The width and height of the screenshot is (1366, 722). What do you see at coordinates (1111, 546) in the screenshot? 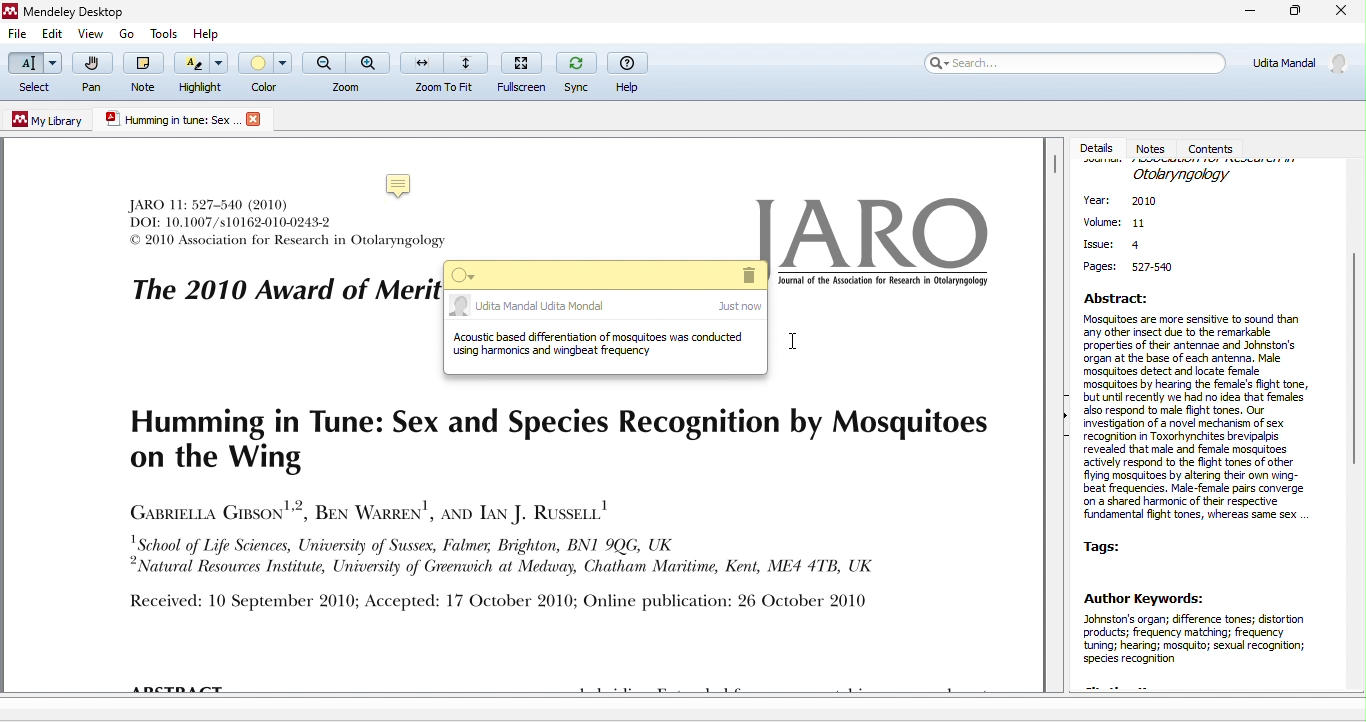
I see `tags` at bounding box center [1111, 546].